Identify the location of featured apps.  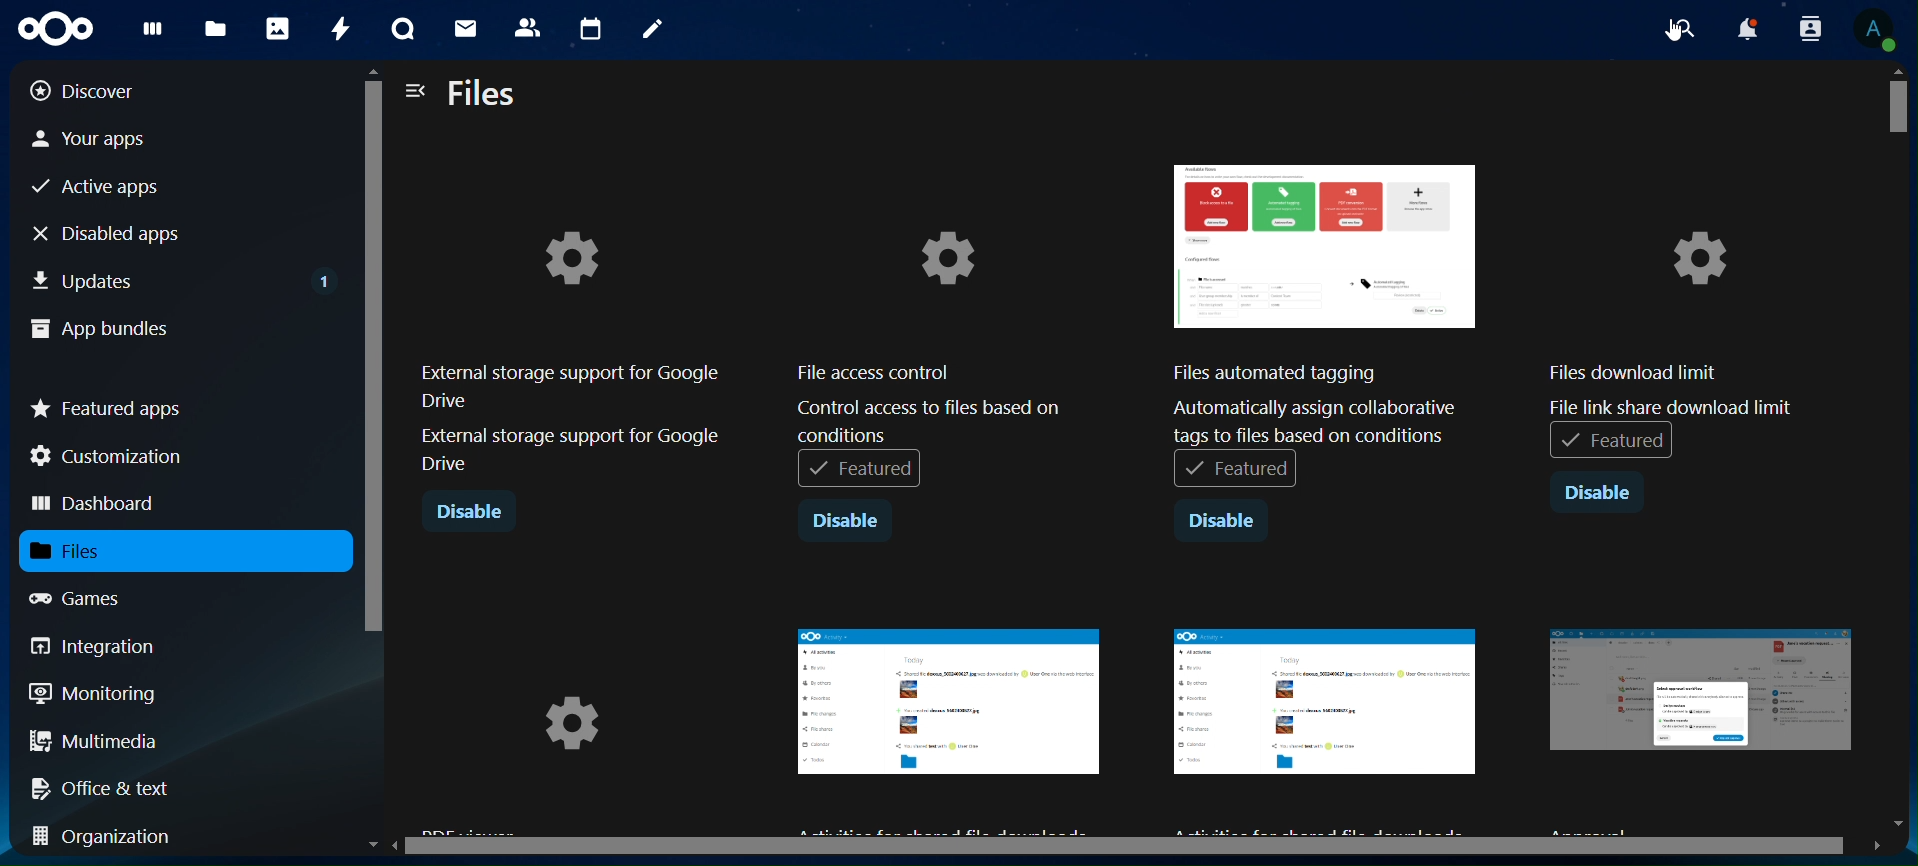
(108, 404).